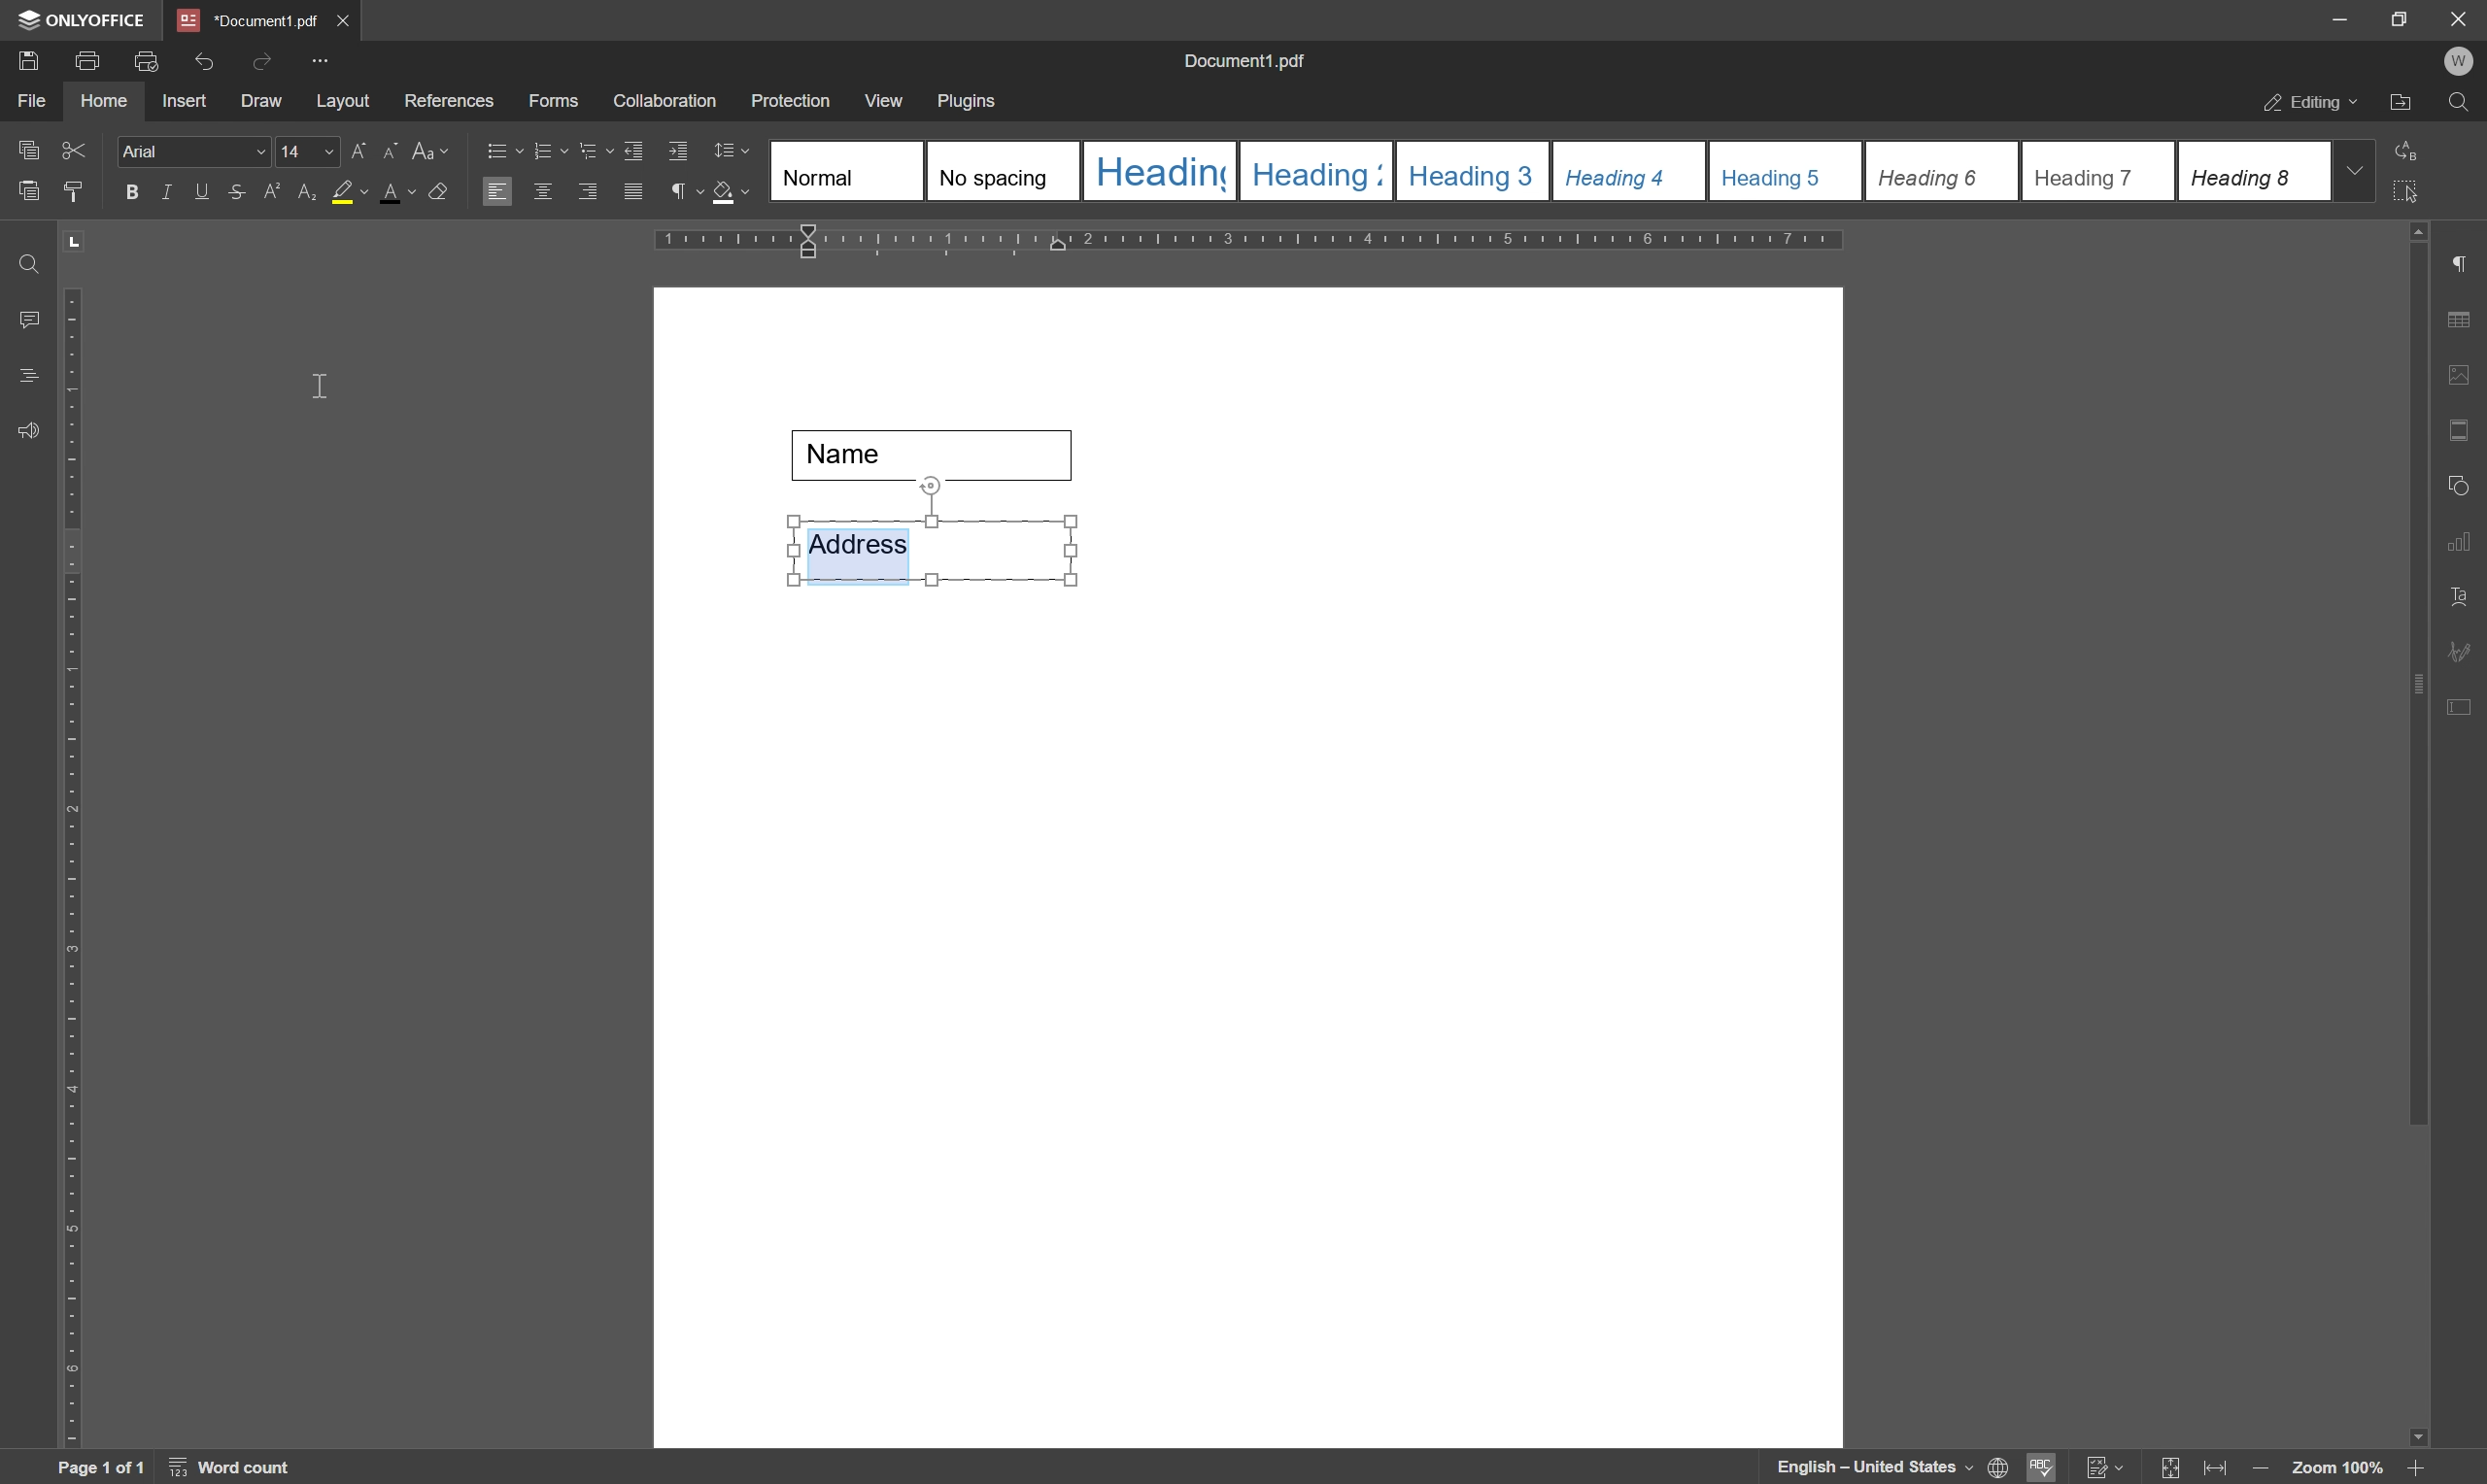 Image resolution: width=2487 pixels, height=1484 pixels. What do you see at coordinates (27, 146) in the screenshot?
I see `copy` at bounding box center [27, 146].